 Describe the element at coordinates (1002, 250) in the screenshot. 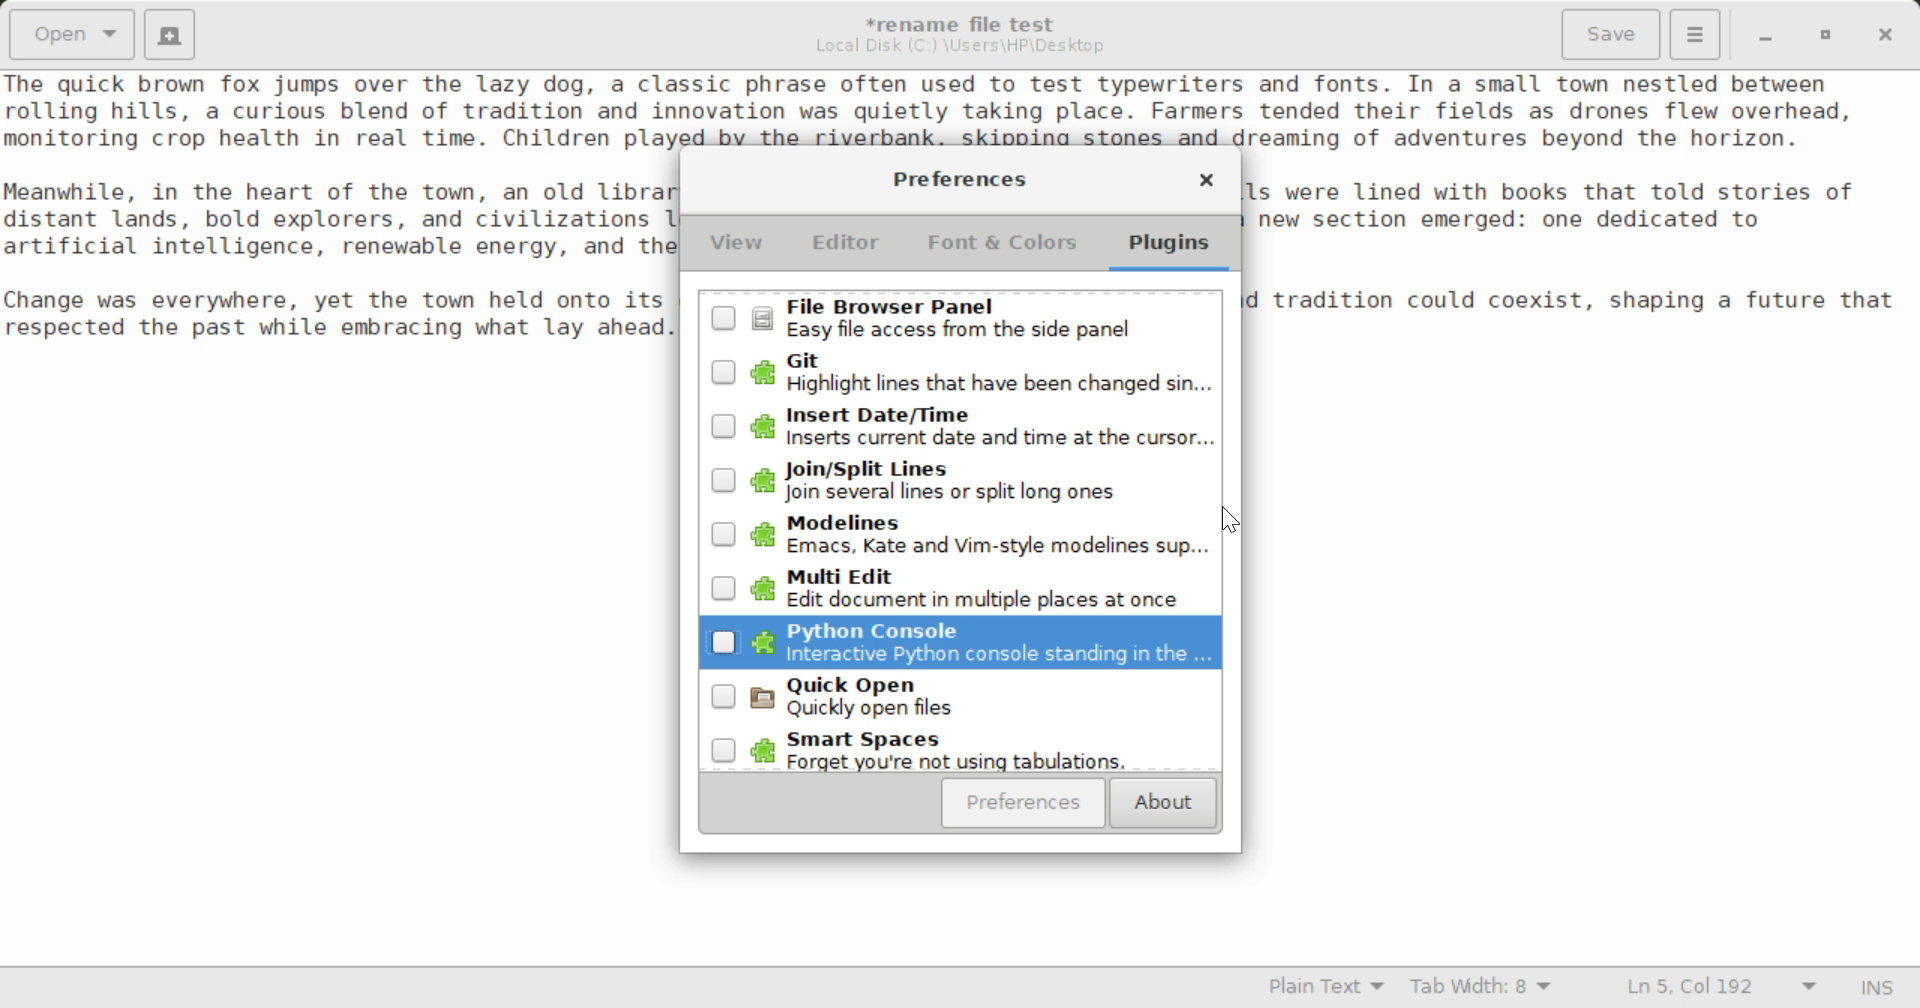

I see `Font & Colors Tab` at that location.